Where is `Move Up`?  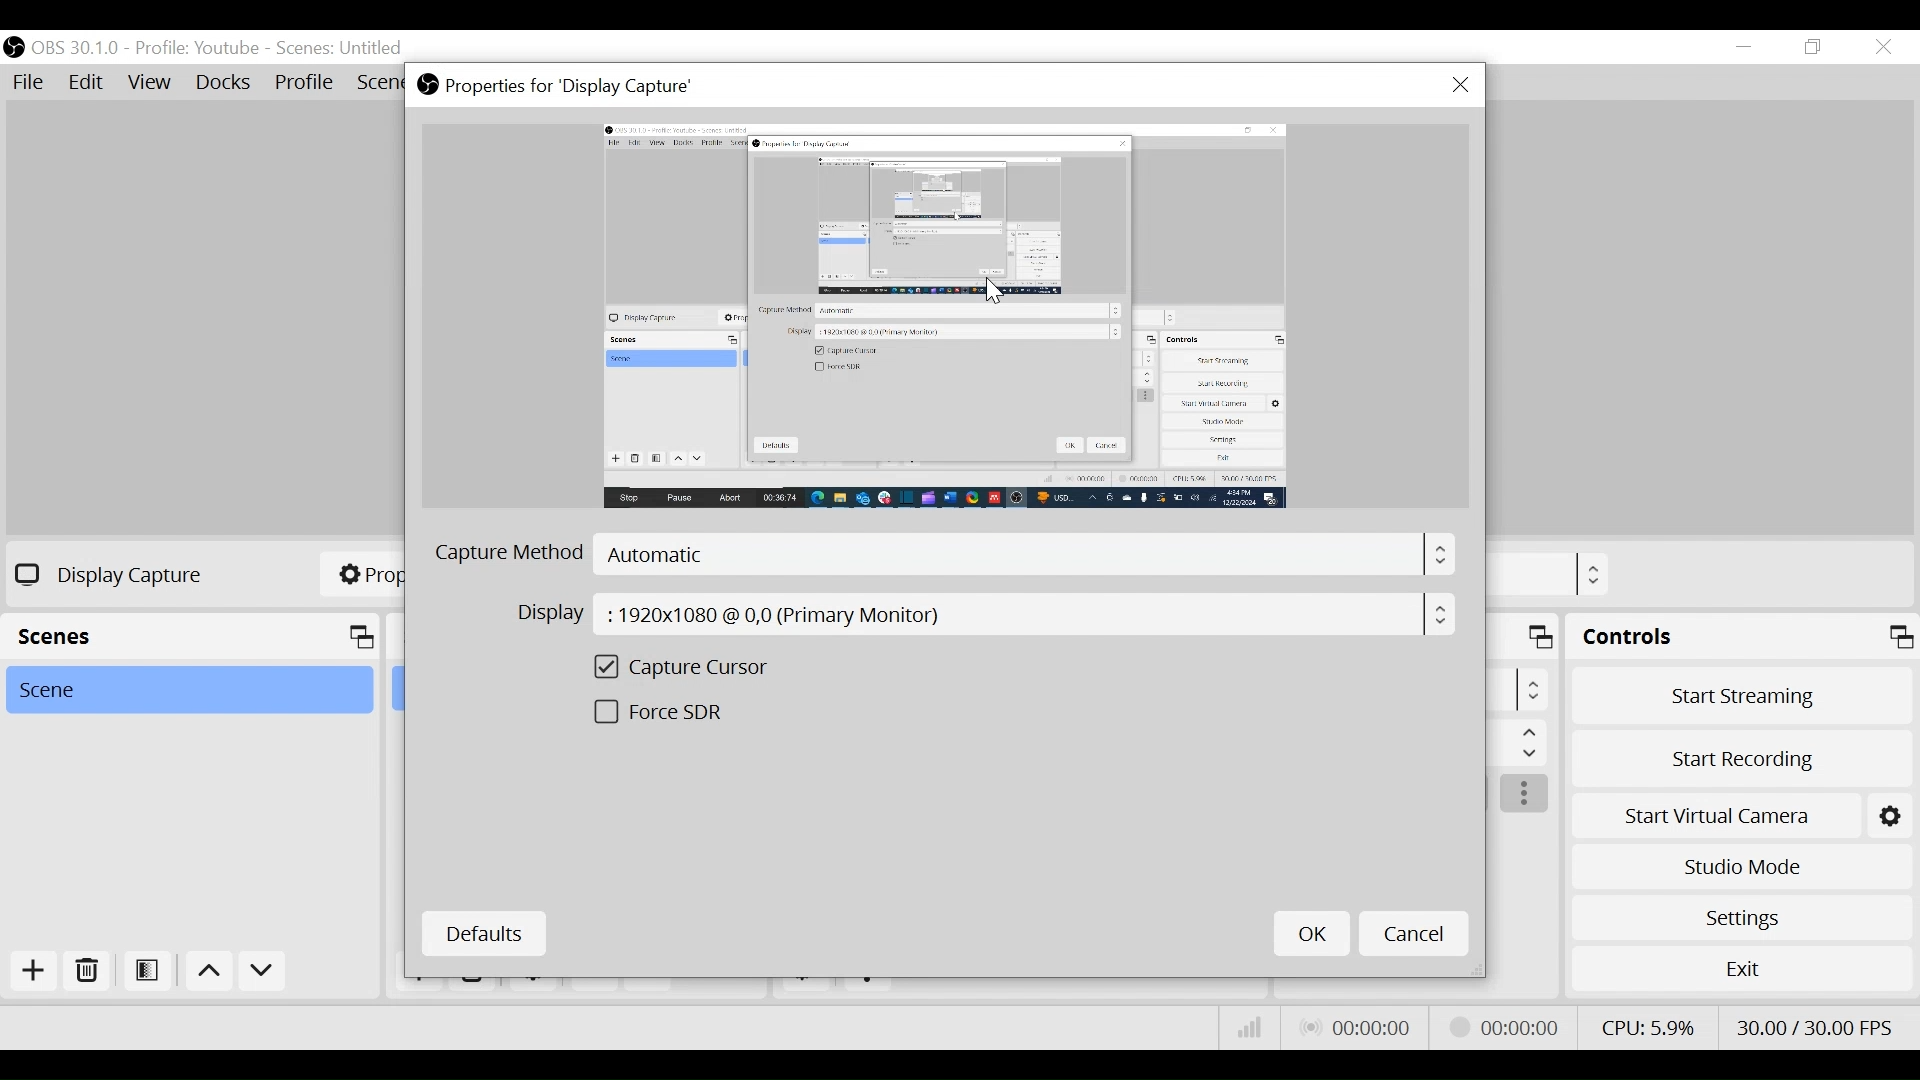 Move Up is located at coordinates (207, 973).